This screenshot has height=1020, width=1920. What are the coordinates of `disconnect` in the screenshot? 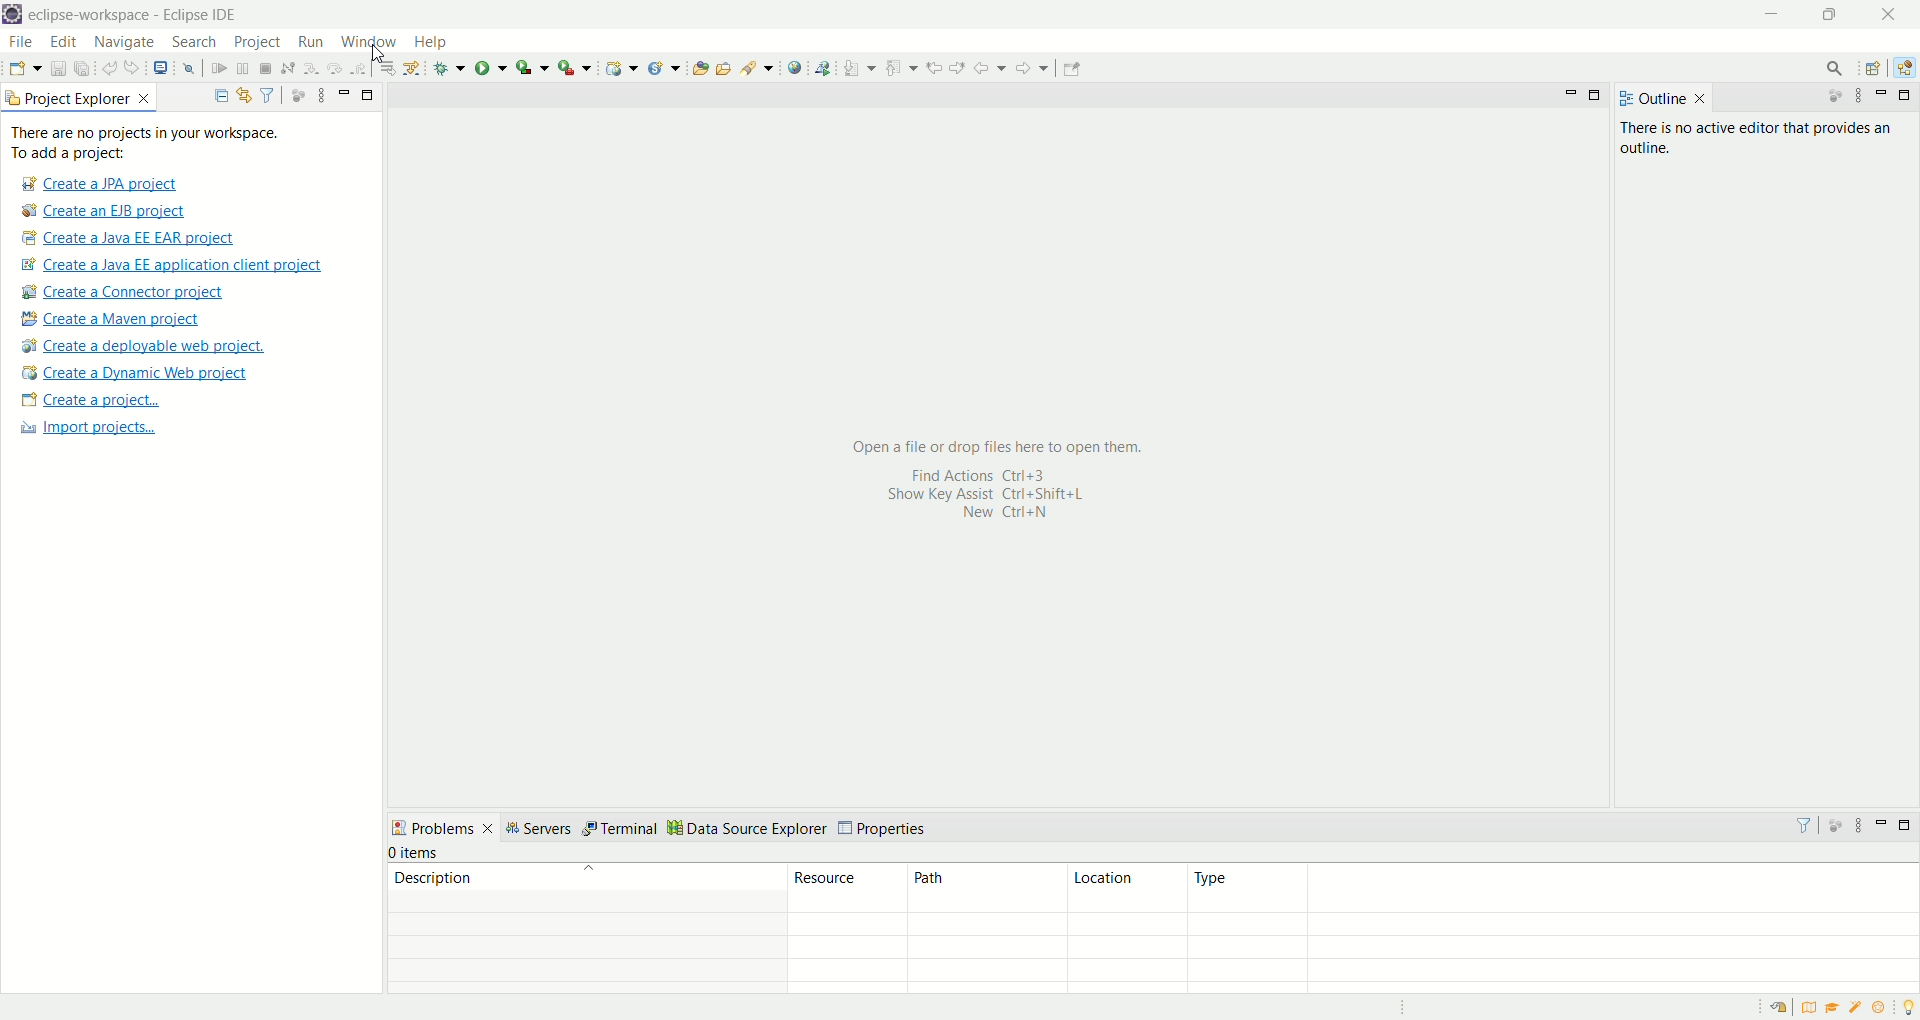 It's located at (286, 69).